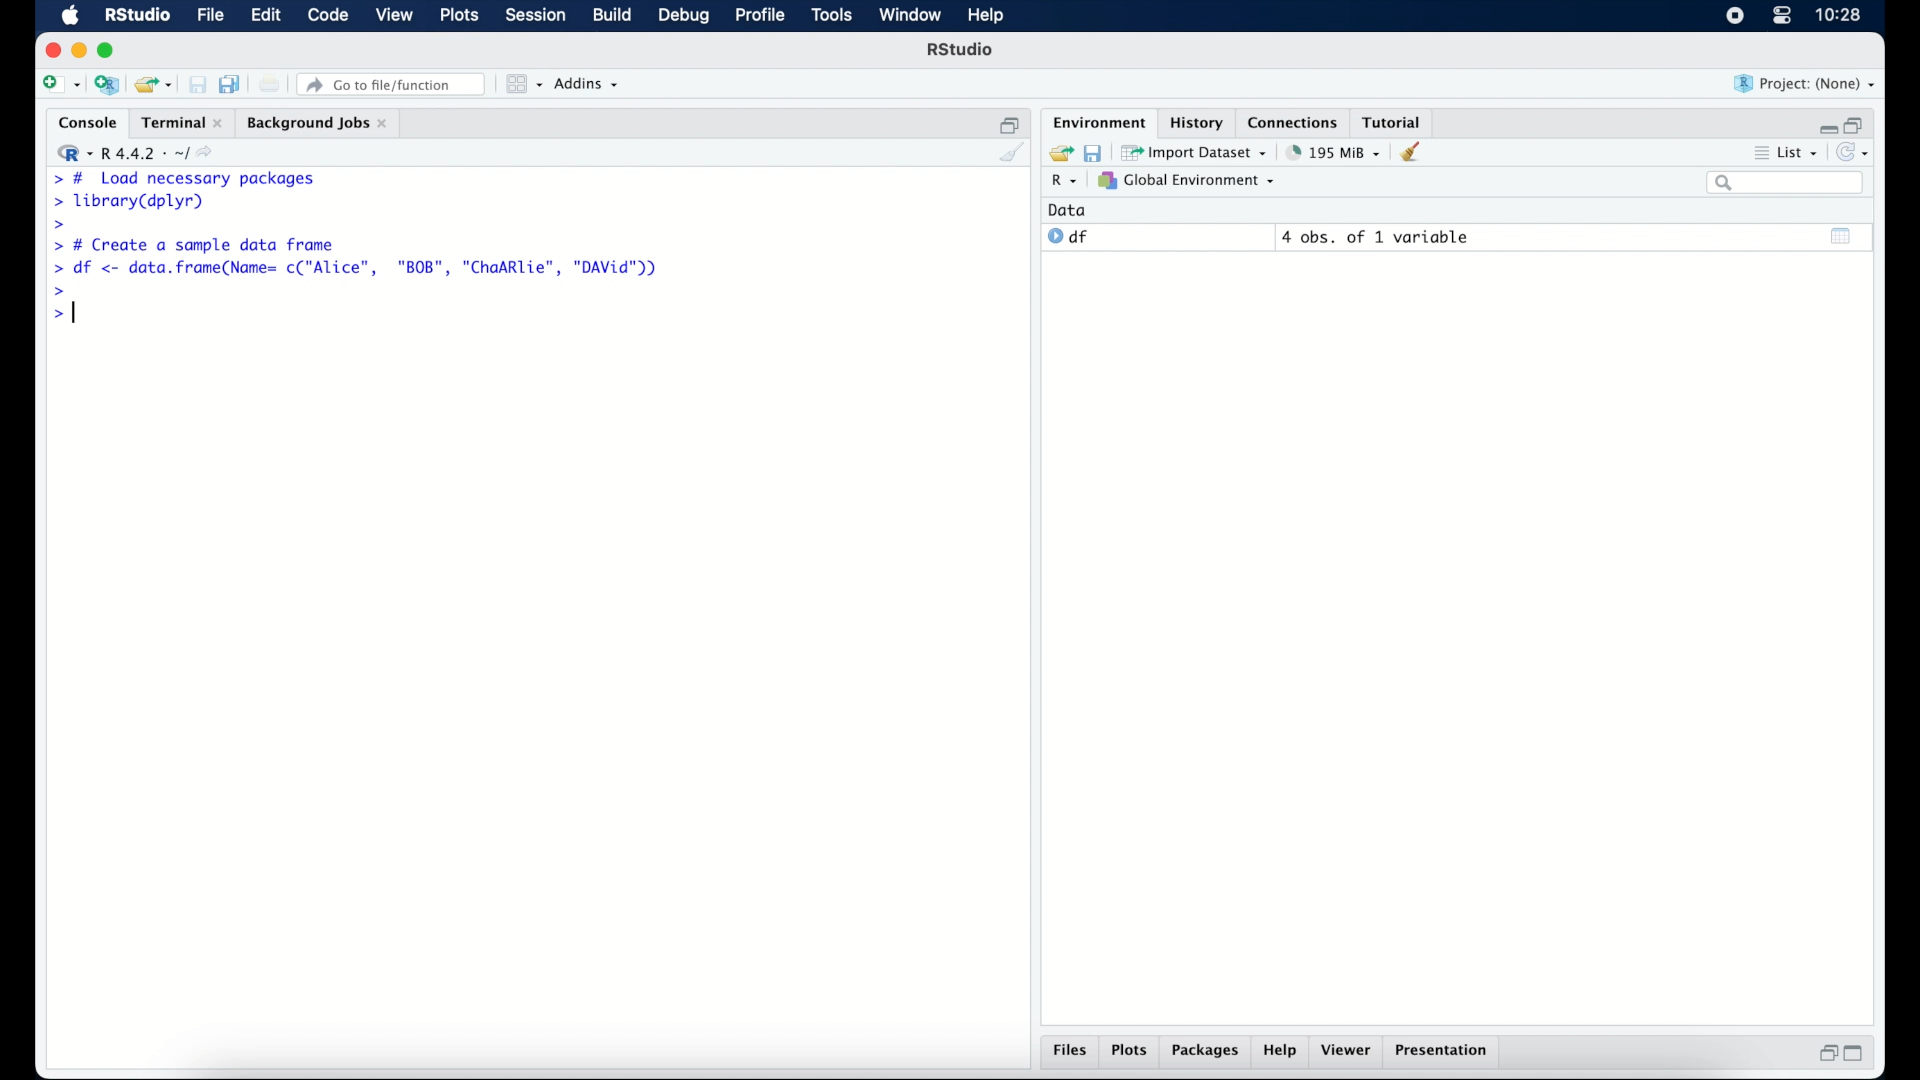 The width and height of the screenshot is (1920, 1080). What do you see at coordinates (1070, 1053) in the screenshot?
I see `files` at bounding box center [1070, 1053].